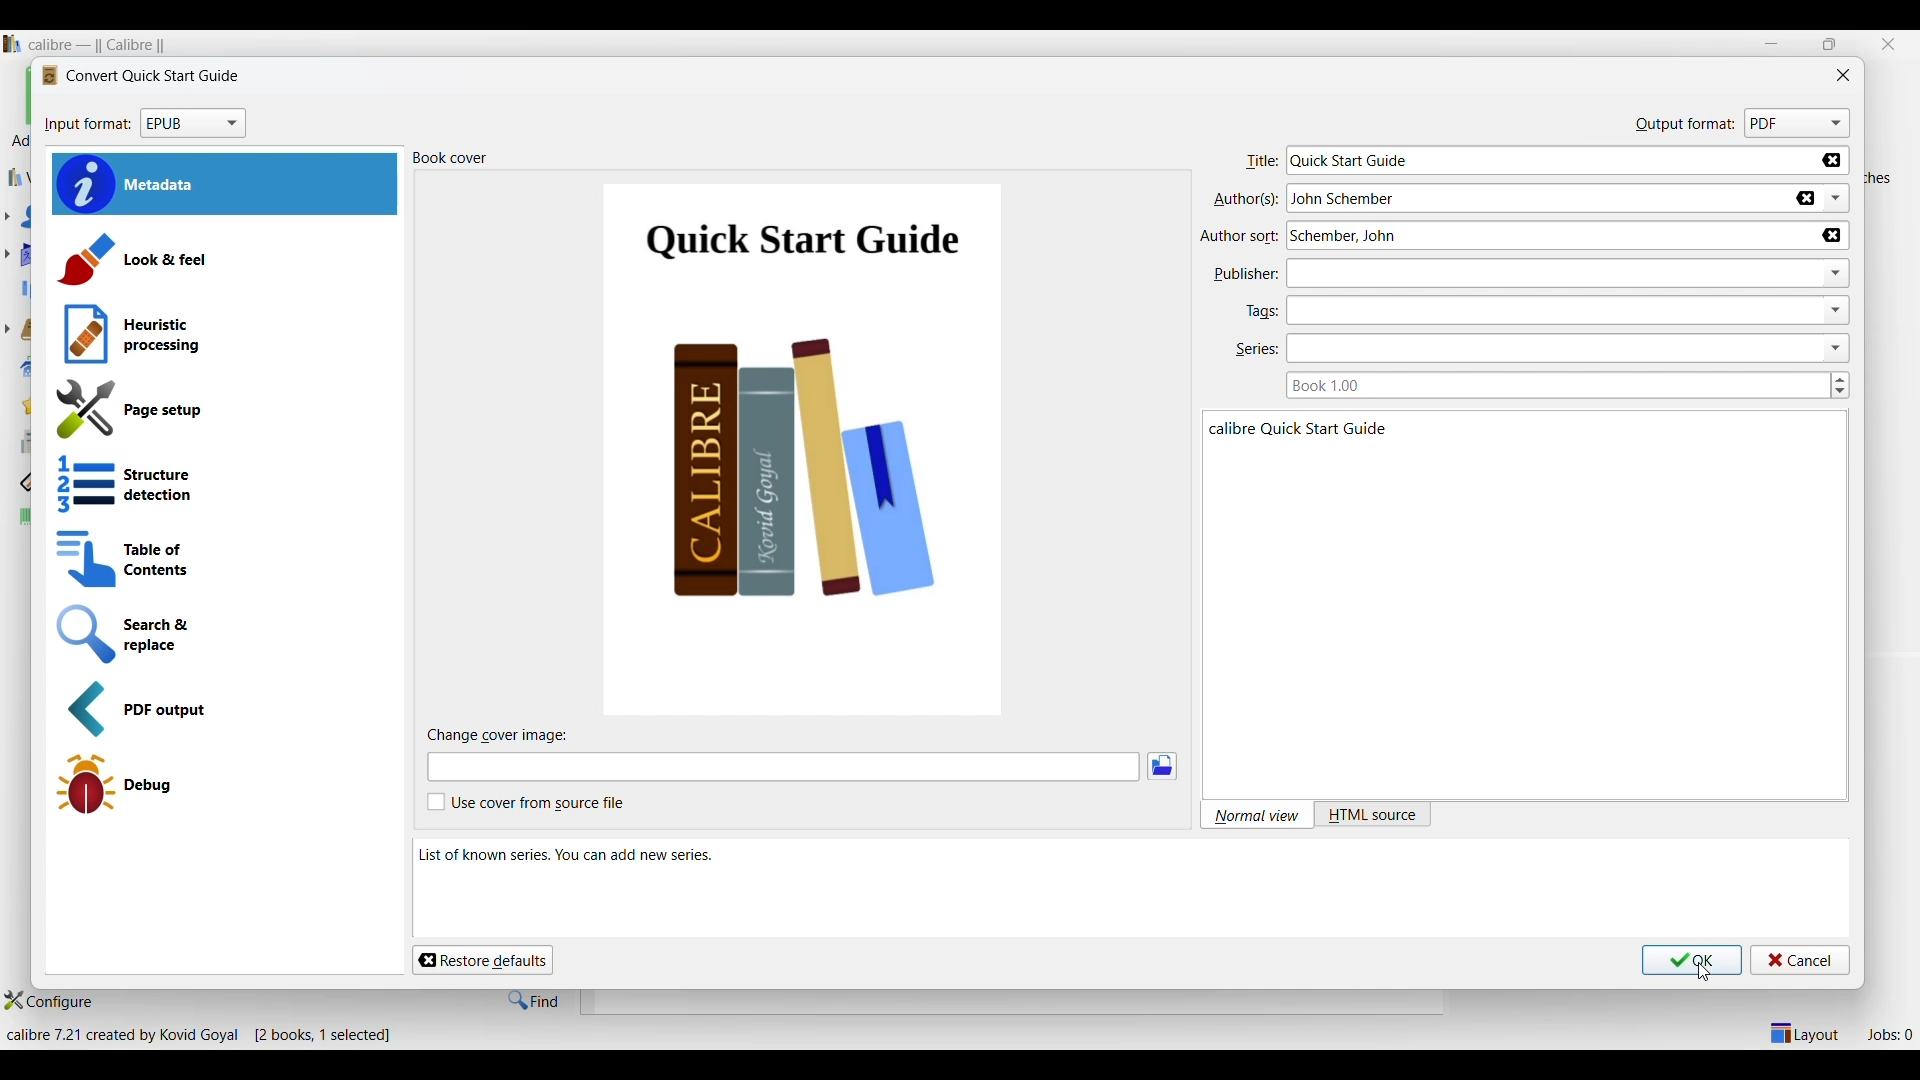  What do you see at coordinates (1830, 44) in the screenshot?
I see `restore` at bounding box center [1830, 44].